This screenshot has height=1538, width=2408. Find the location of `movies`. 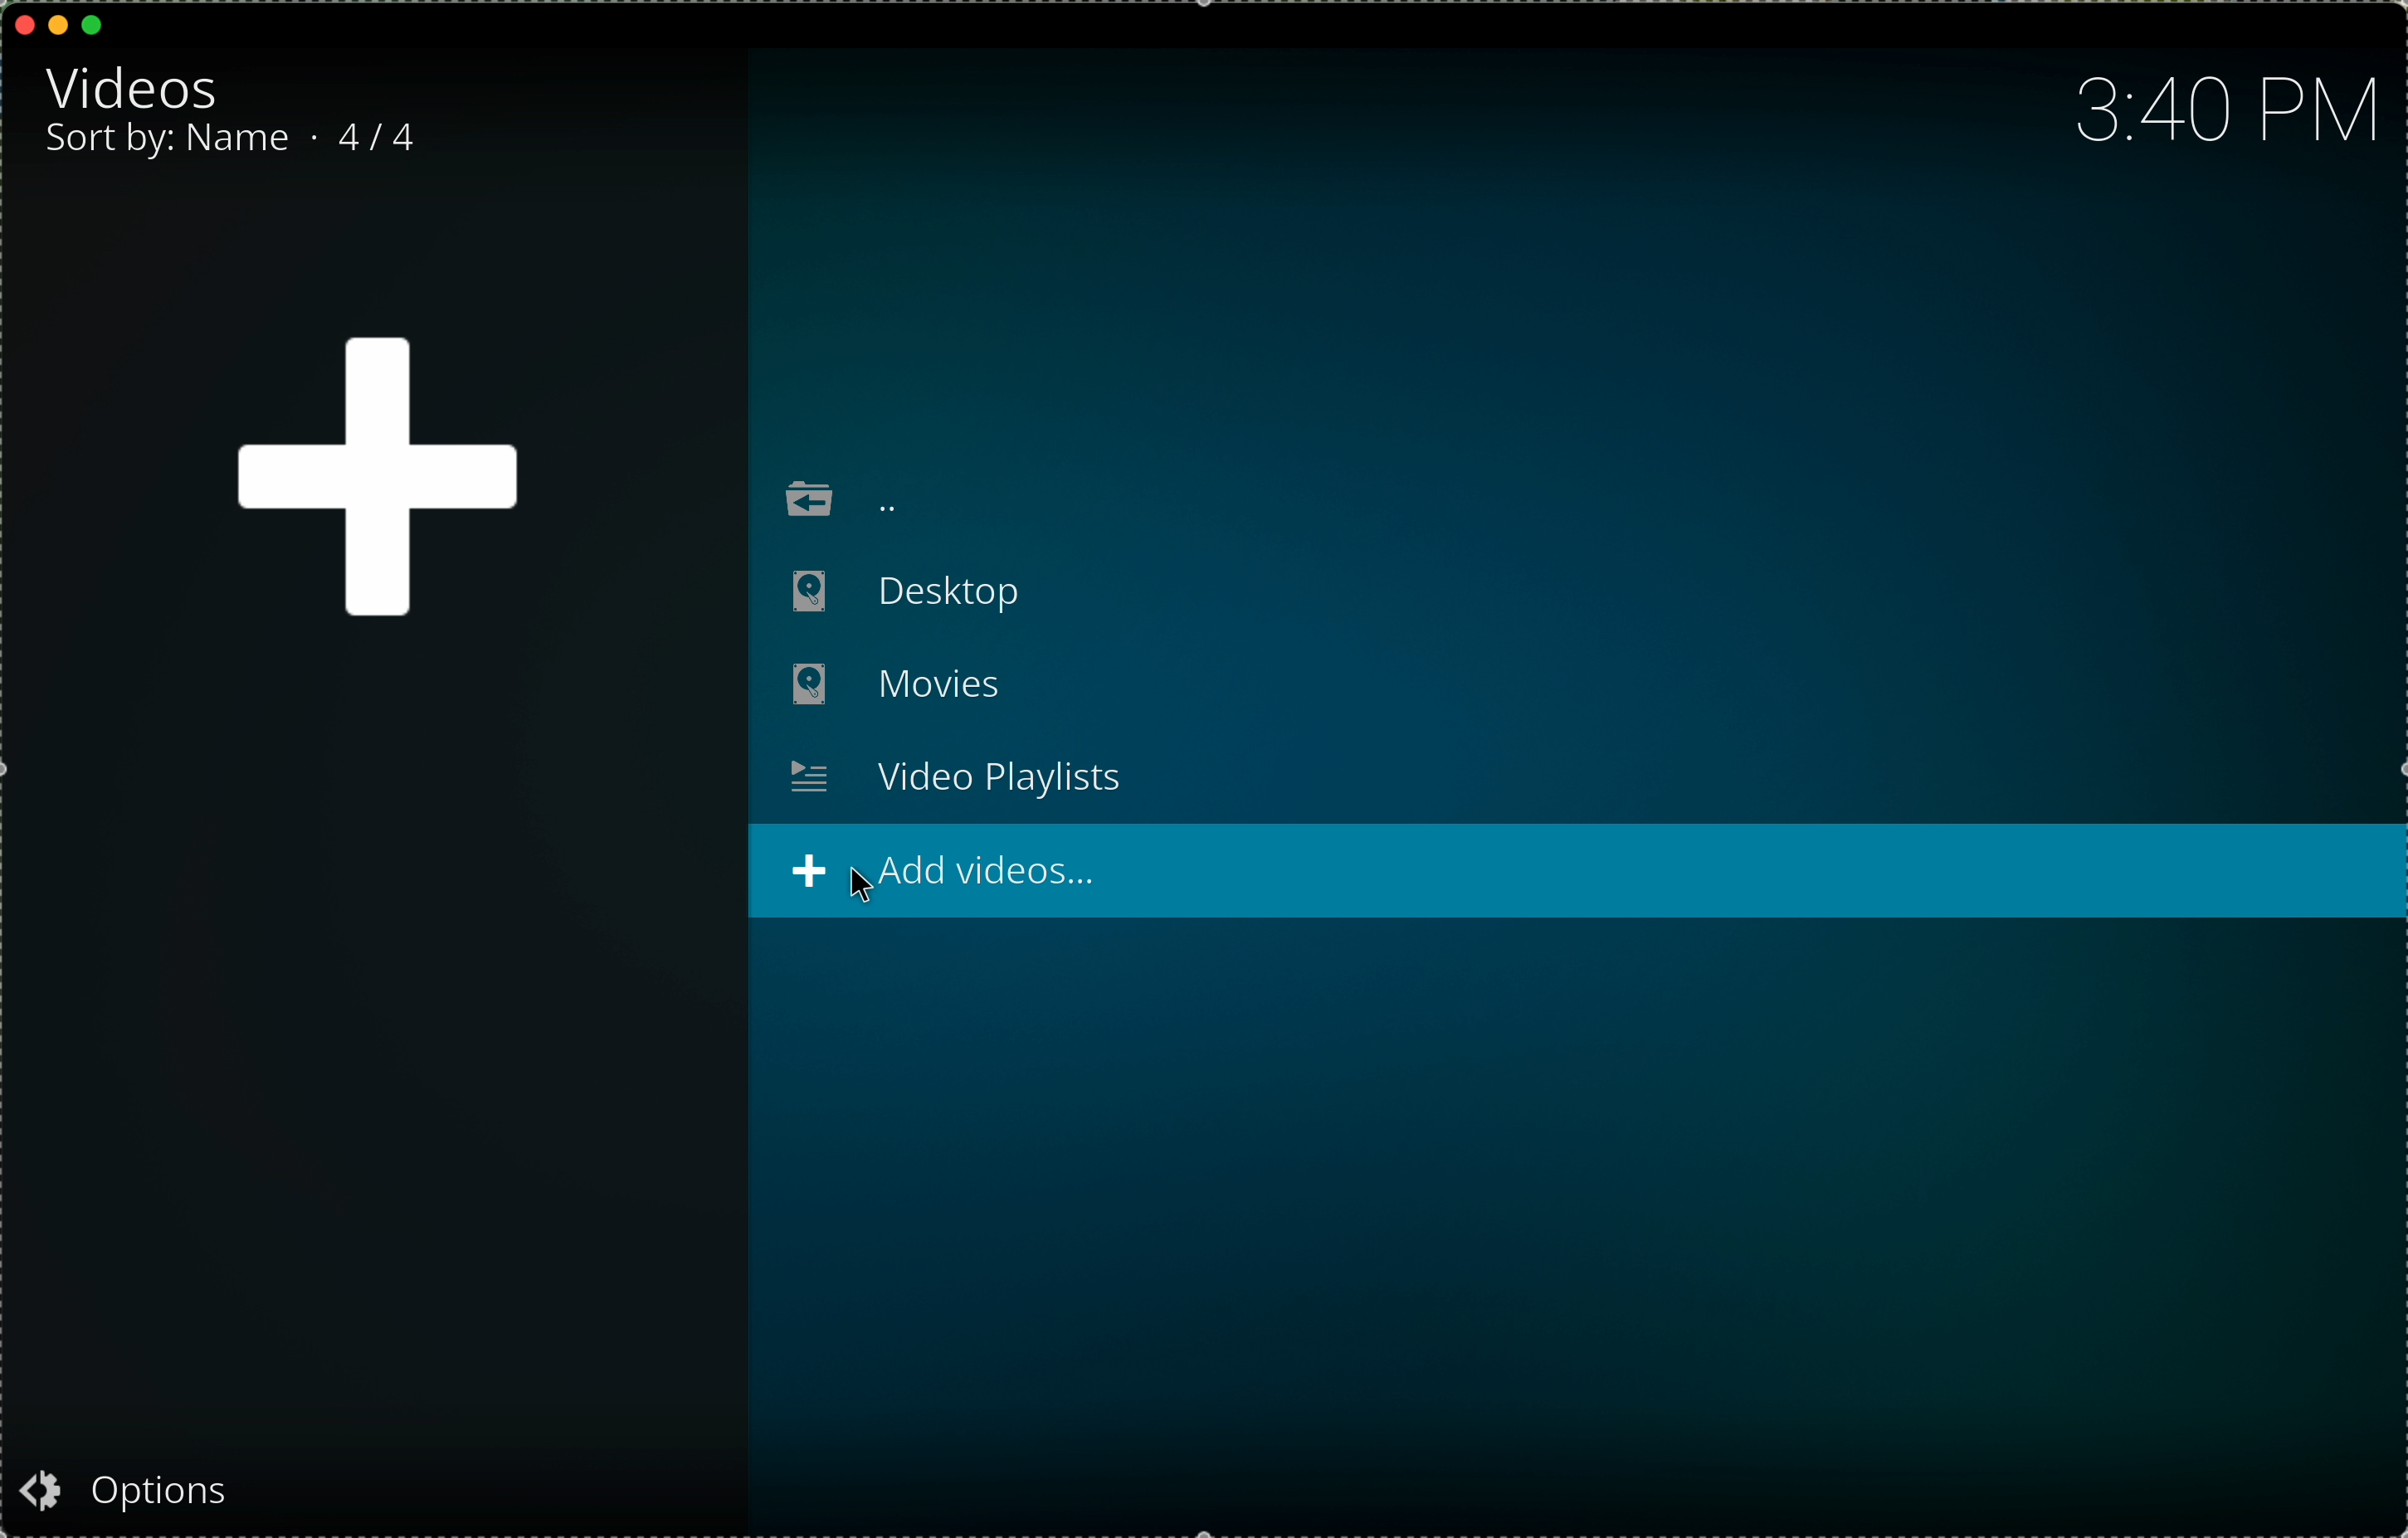

movies is located at coordinates (894, 687).